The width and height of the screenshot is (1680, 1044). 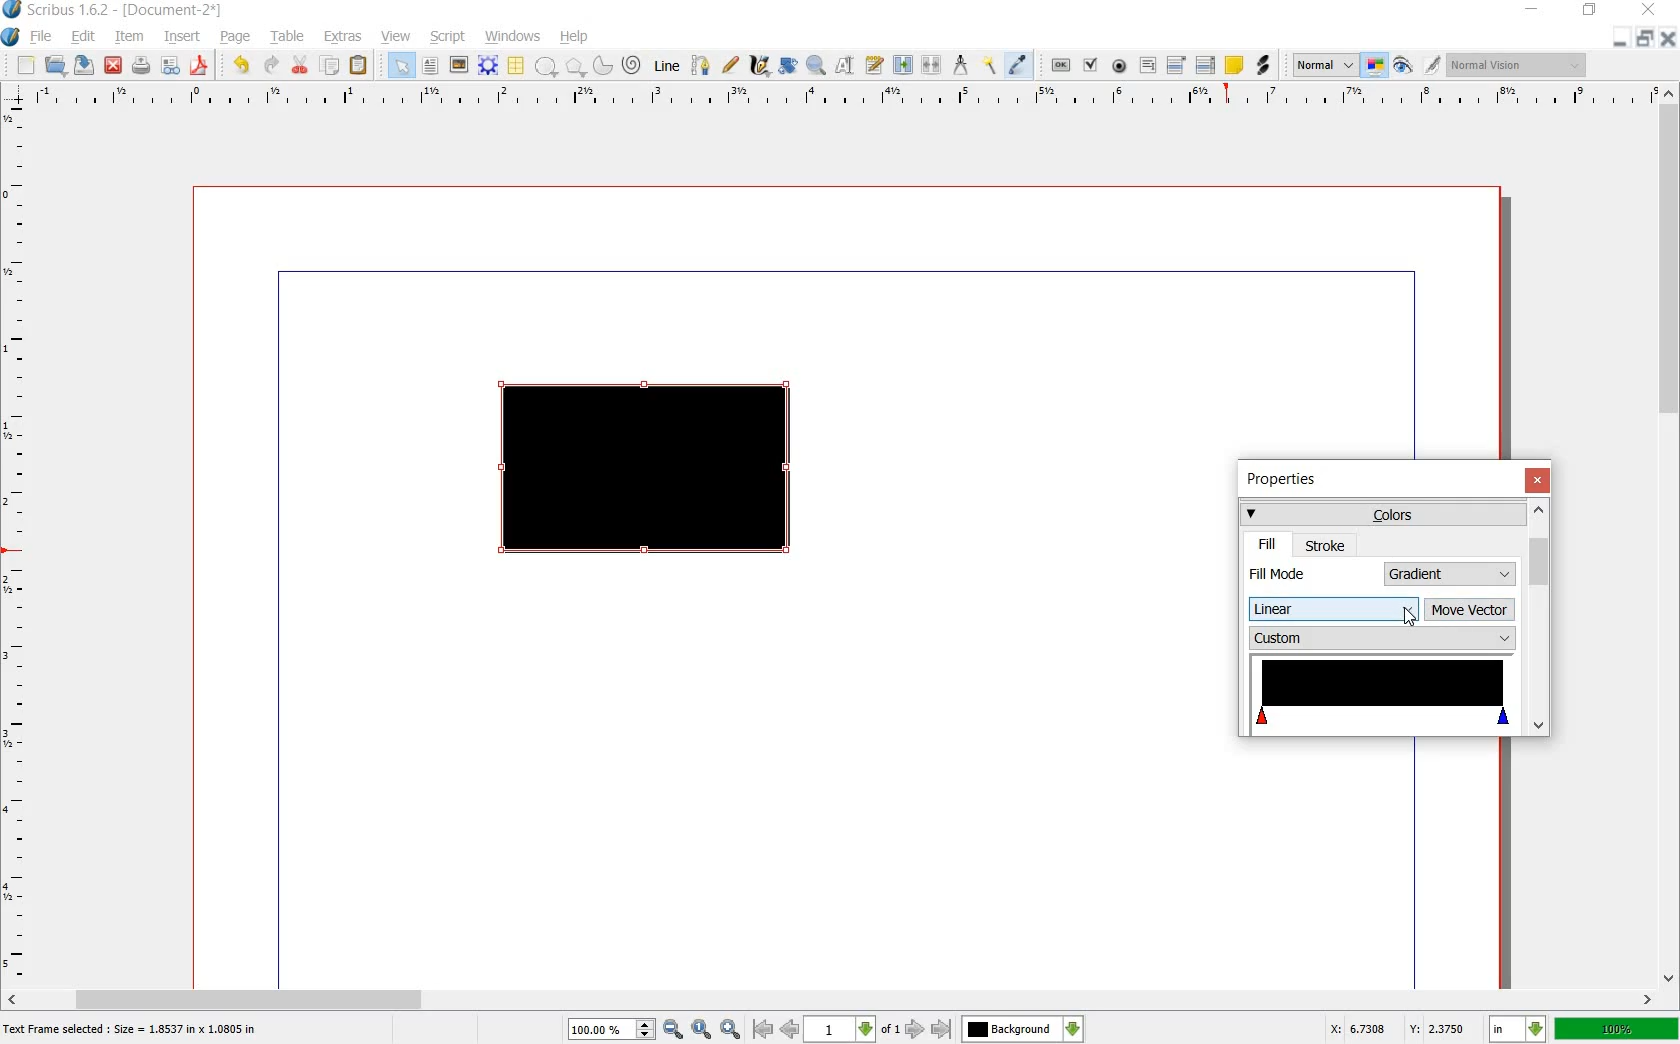 I want to click on measurement, so click(x=962, y=64).